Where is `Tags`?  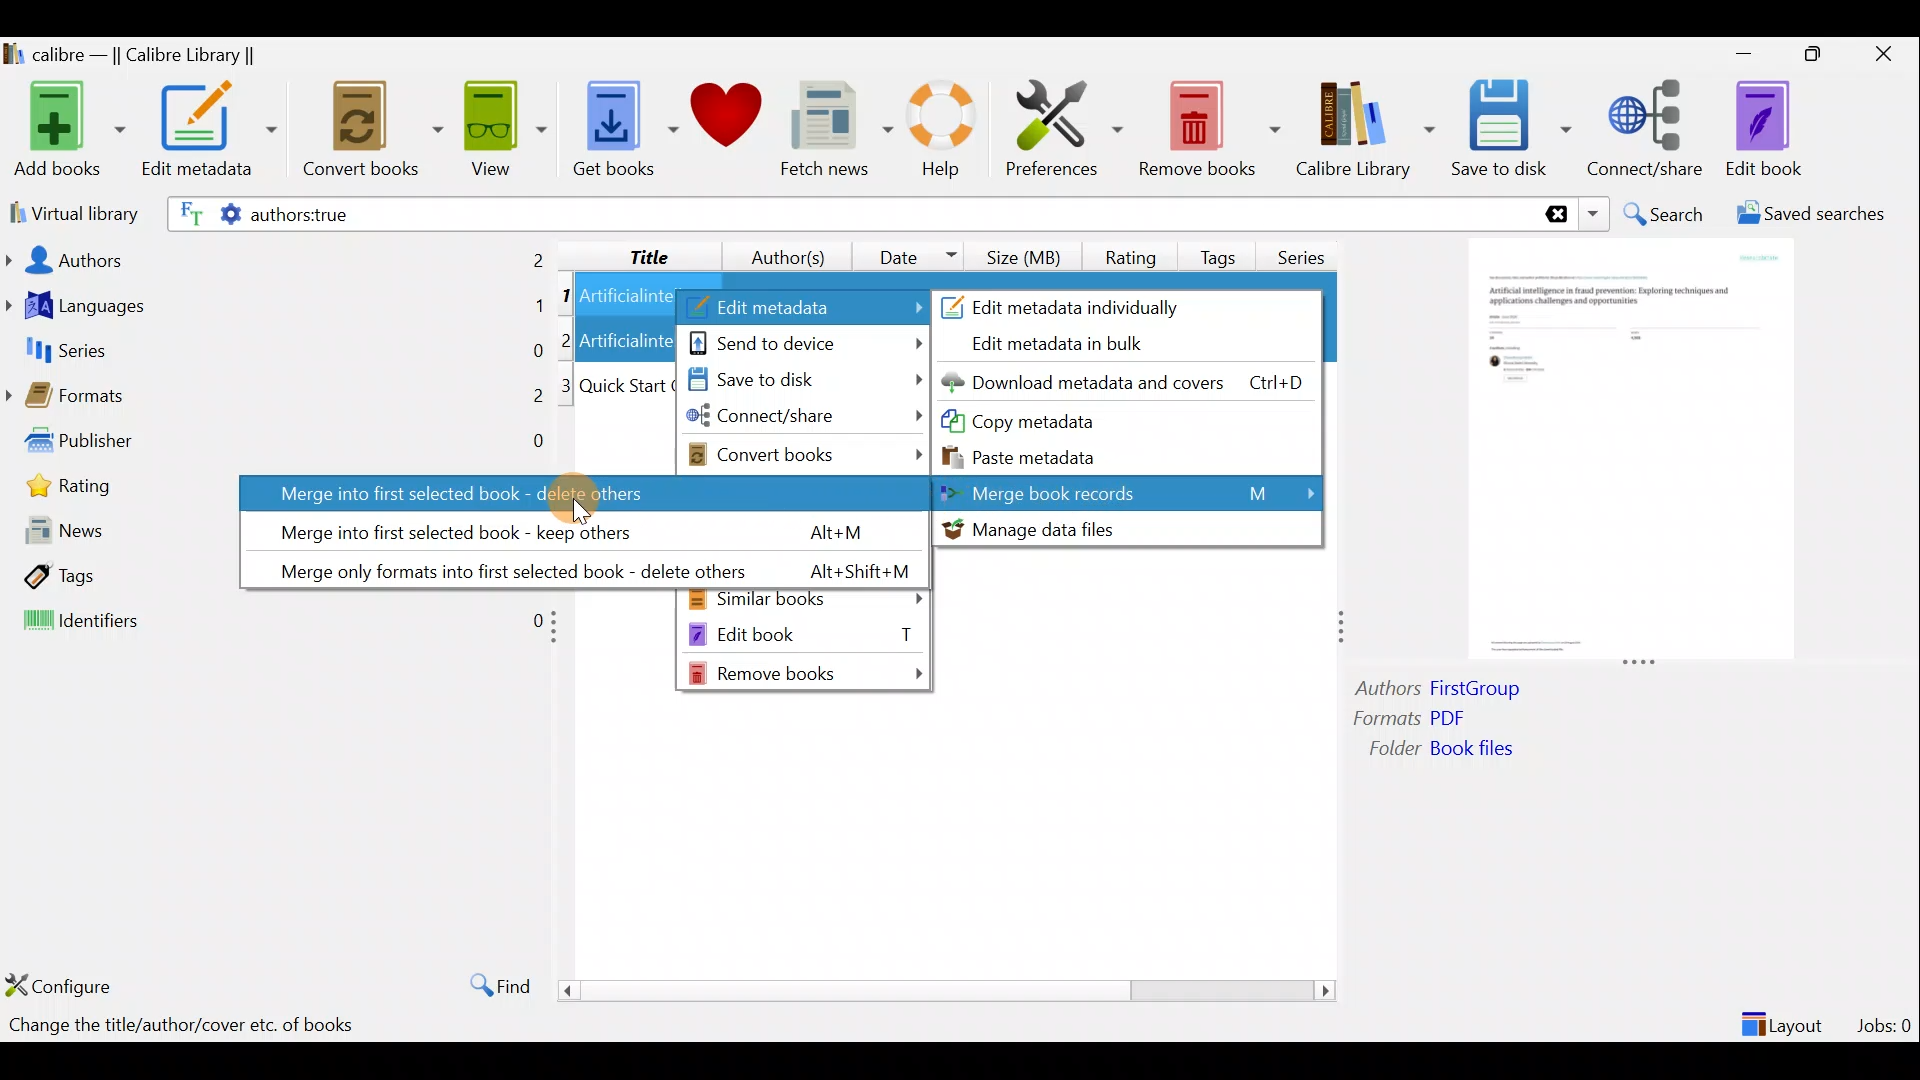
Tags is located at coordinates (114, 576).